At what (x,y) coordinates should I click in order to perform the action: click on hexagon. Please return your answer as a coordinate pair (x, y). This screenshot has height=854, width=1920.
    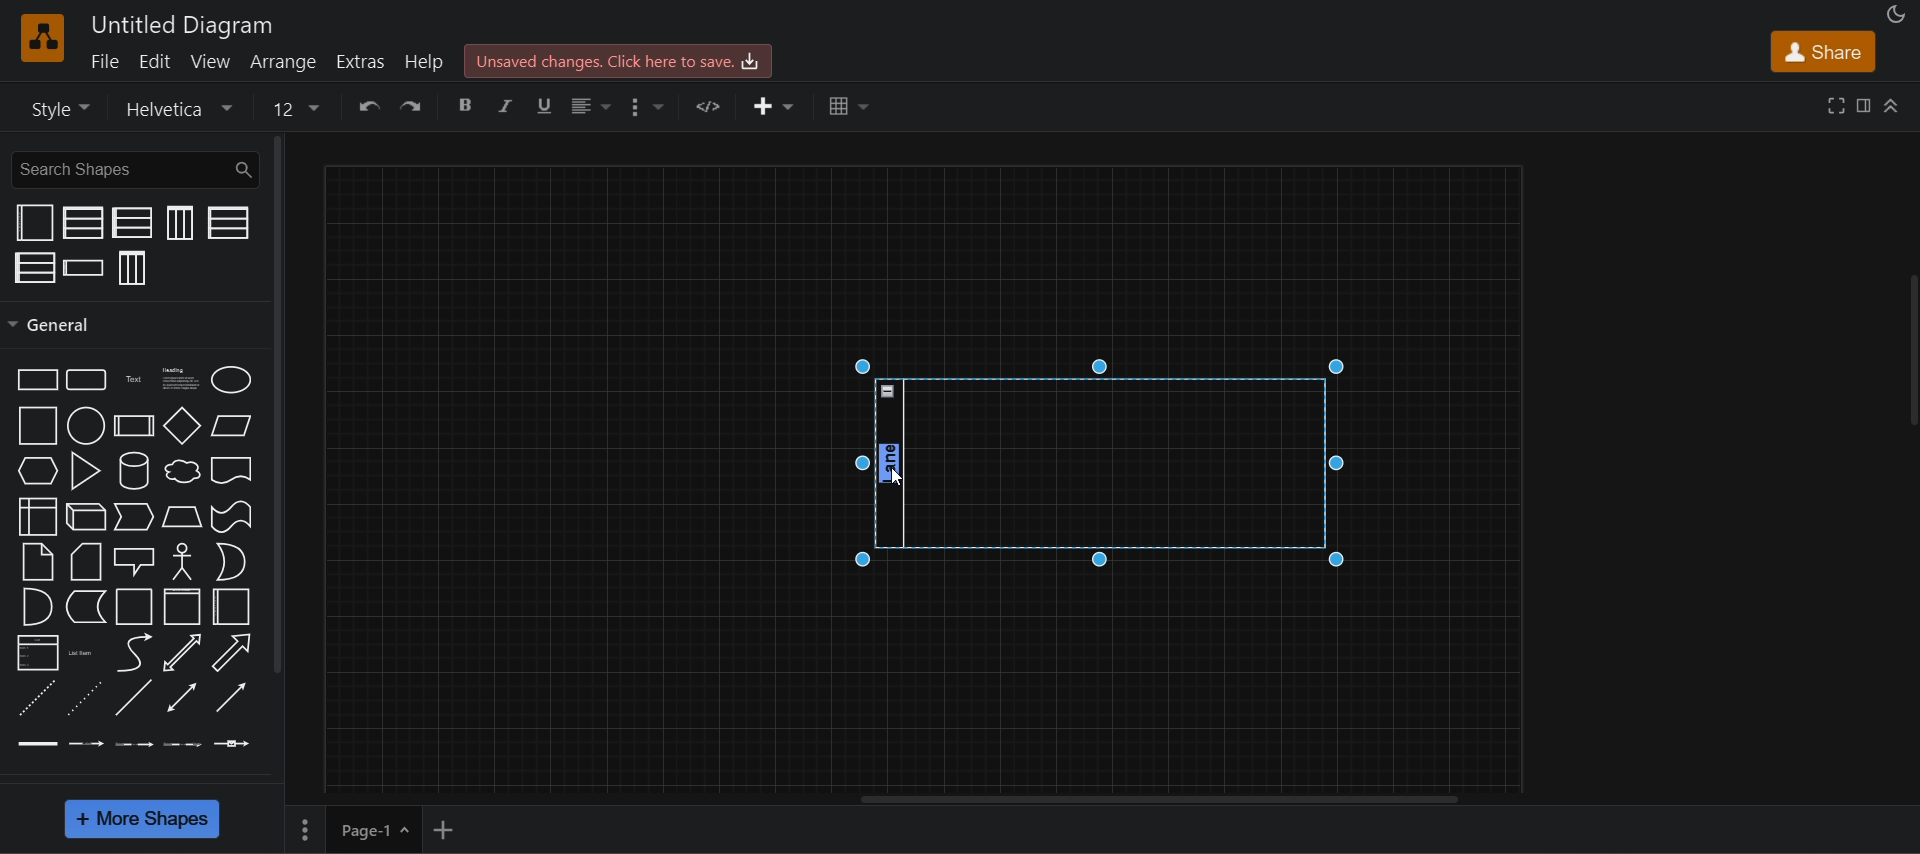
    Looking at the image, I should click on (38, 471).